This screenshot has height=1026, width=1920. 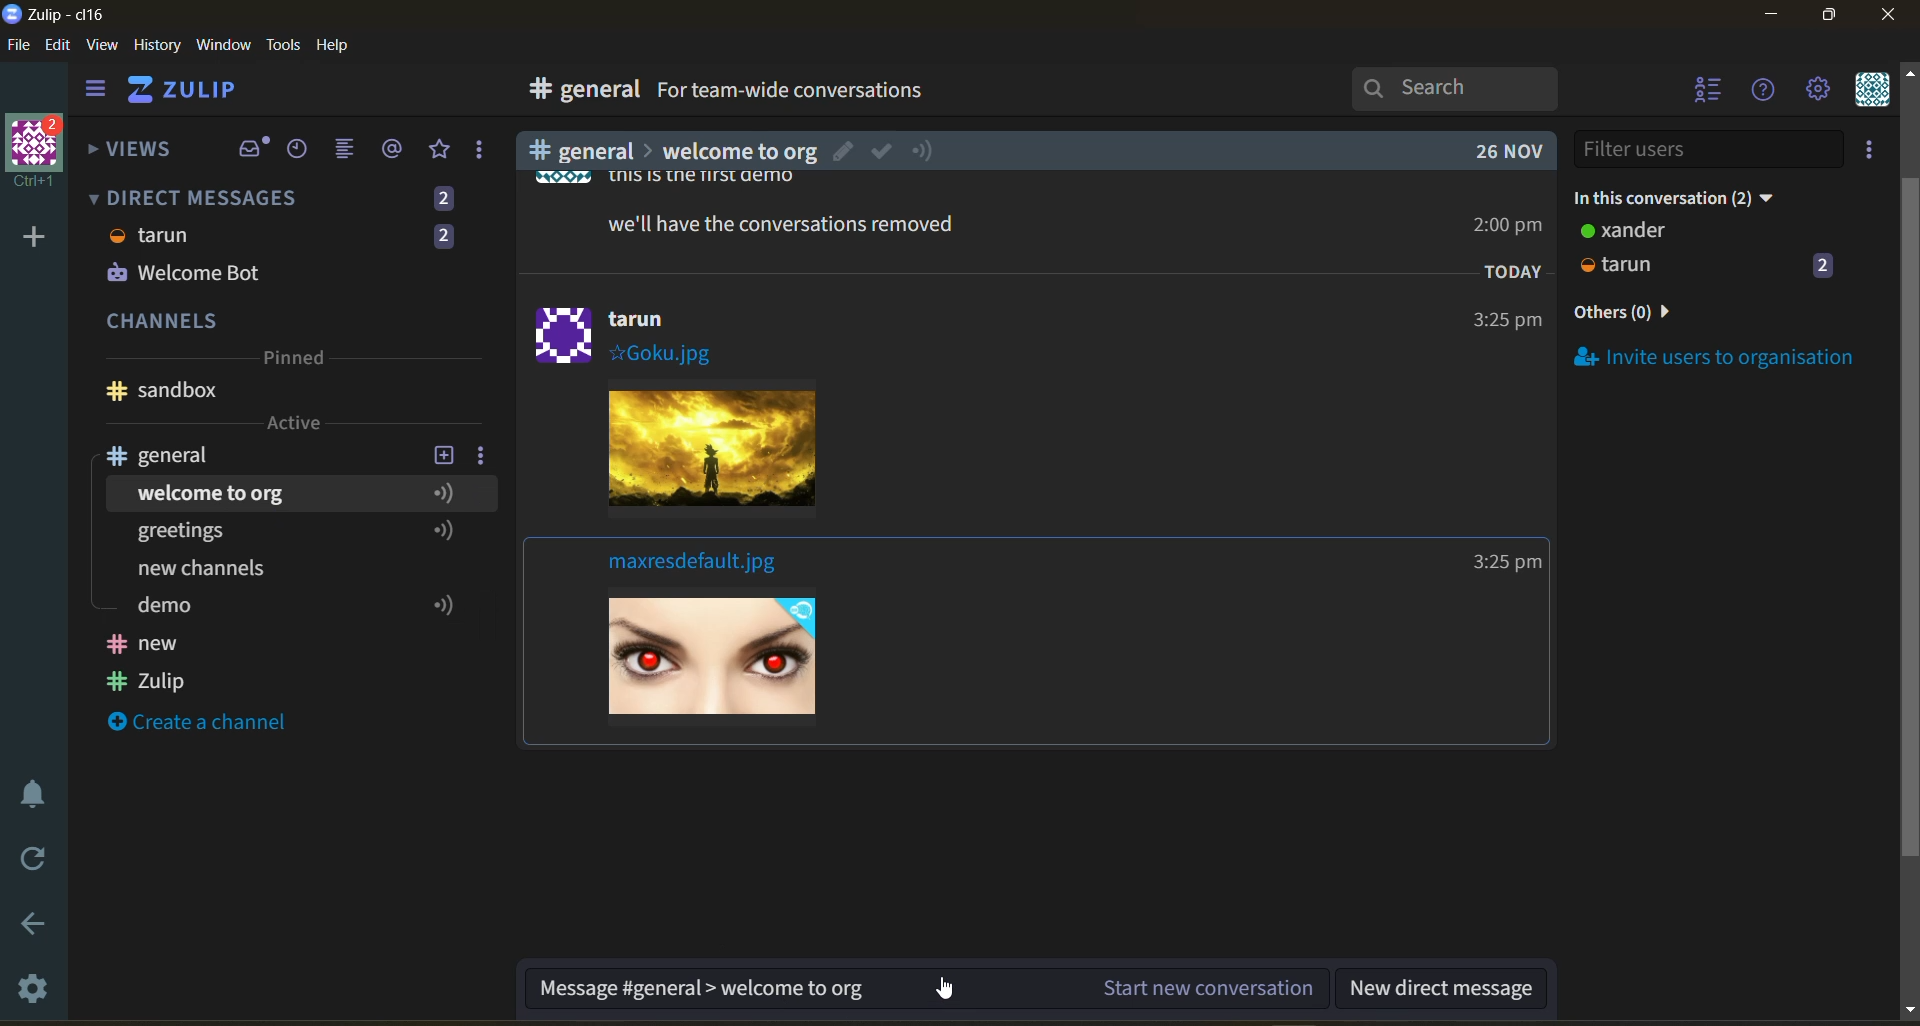 What do you see at coordinates (1654, 314) in the screenshot?
I see `others` at bounding box center [1654, 314].